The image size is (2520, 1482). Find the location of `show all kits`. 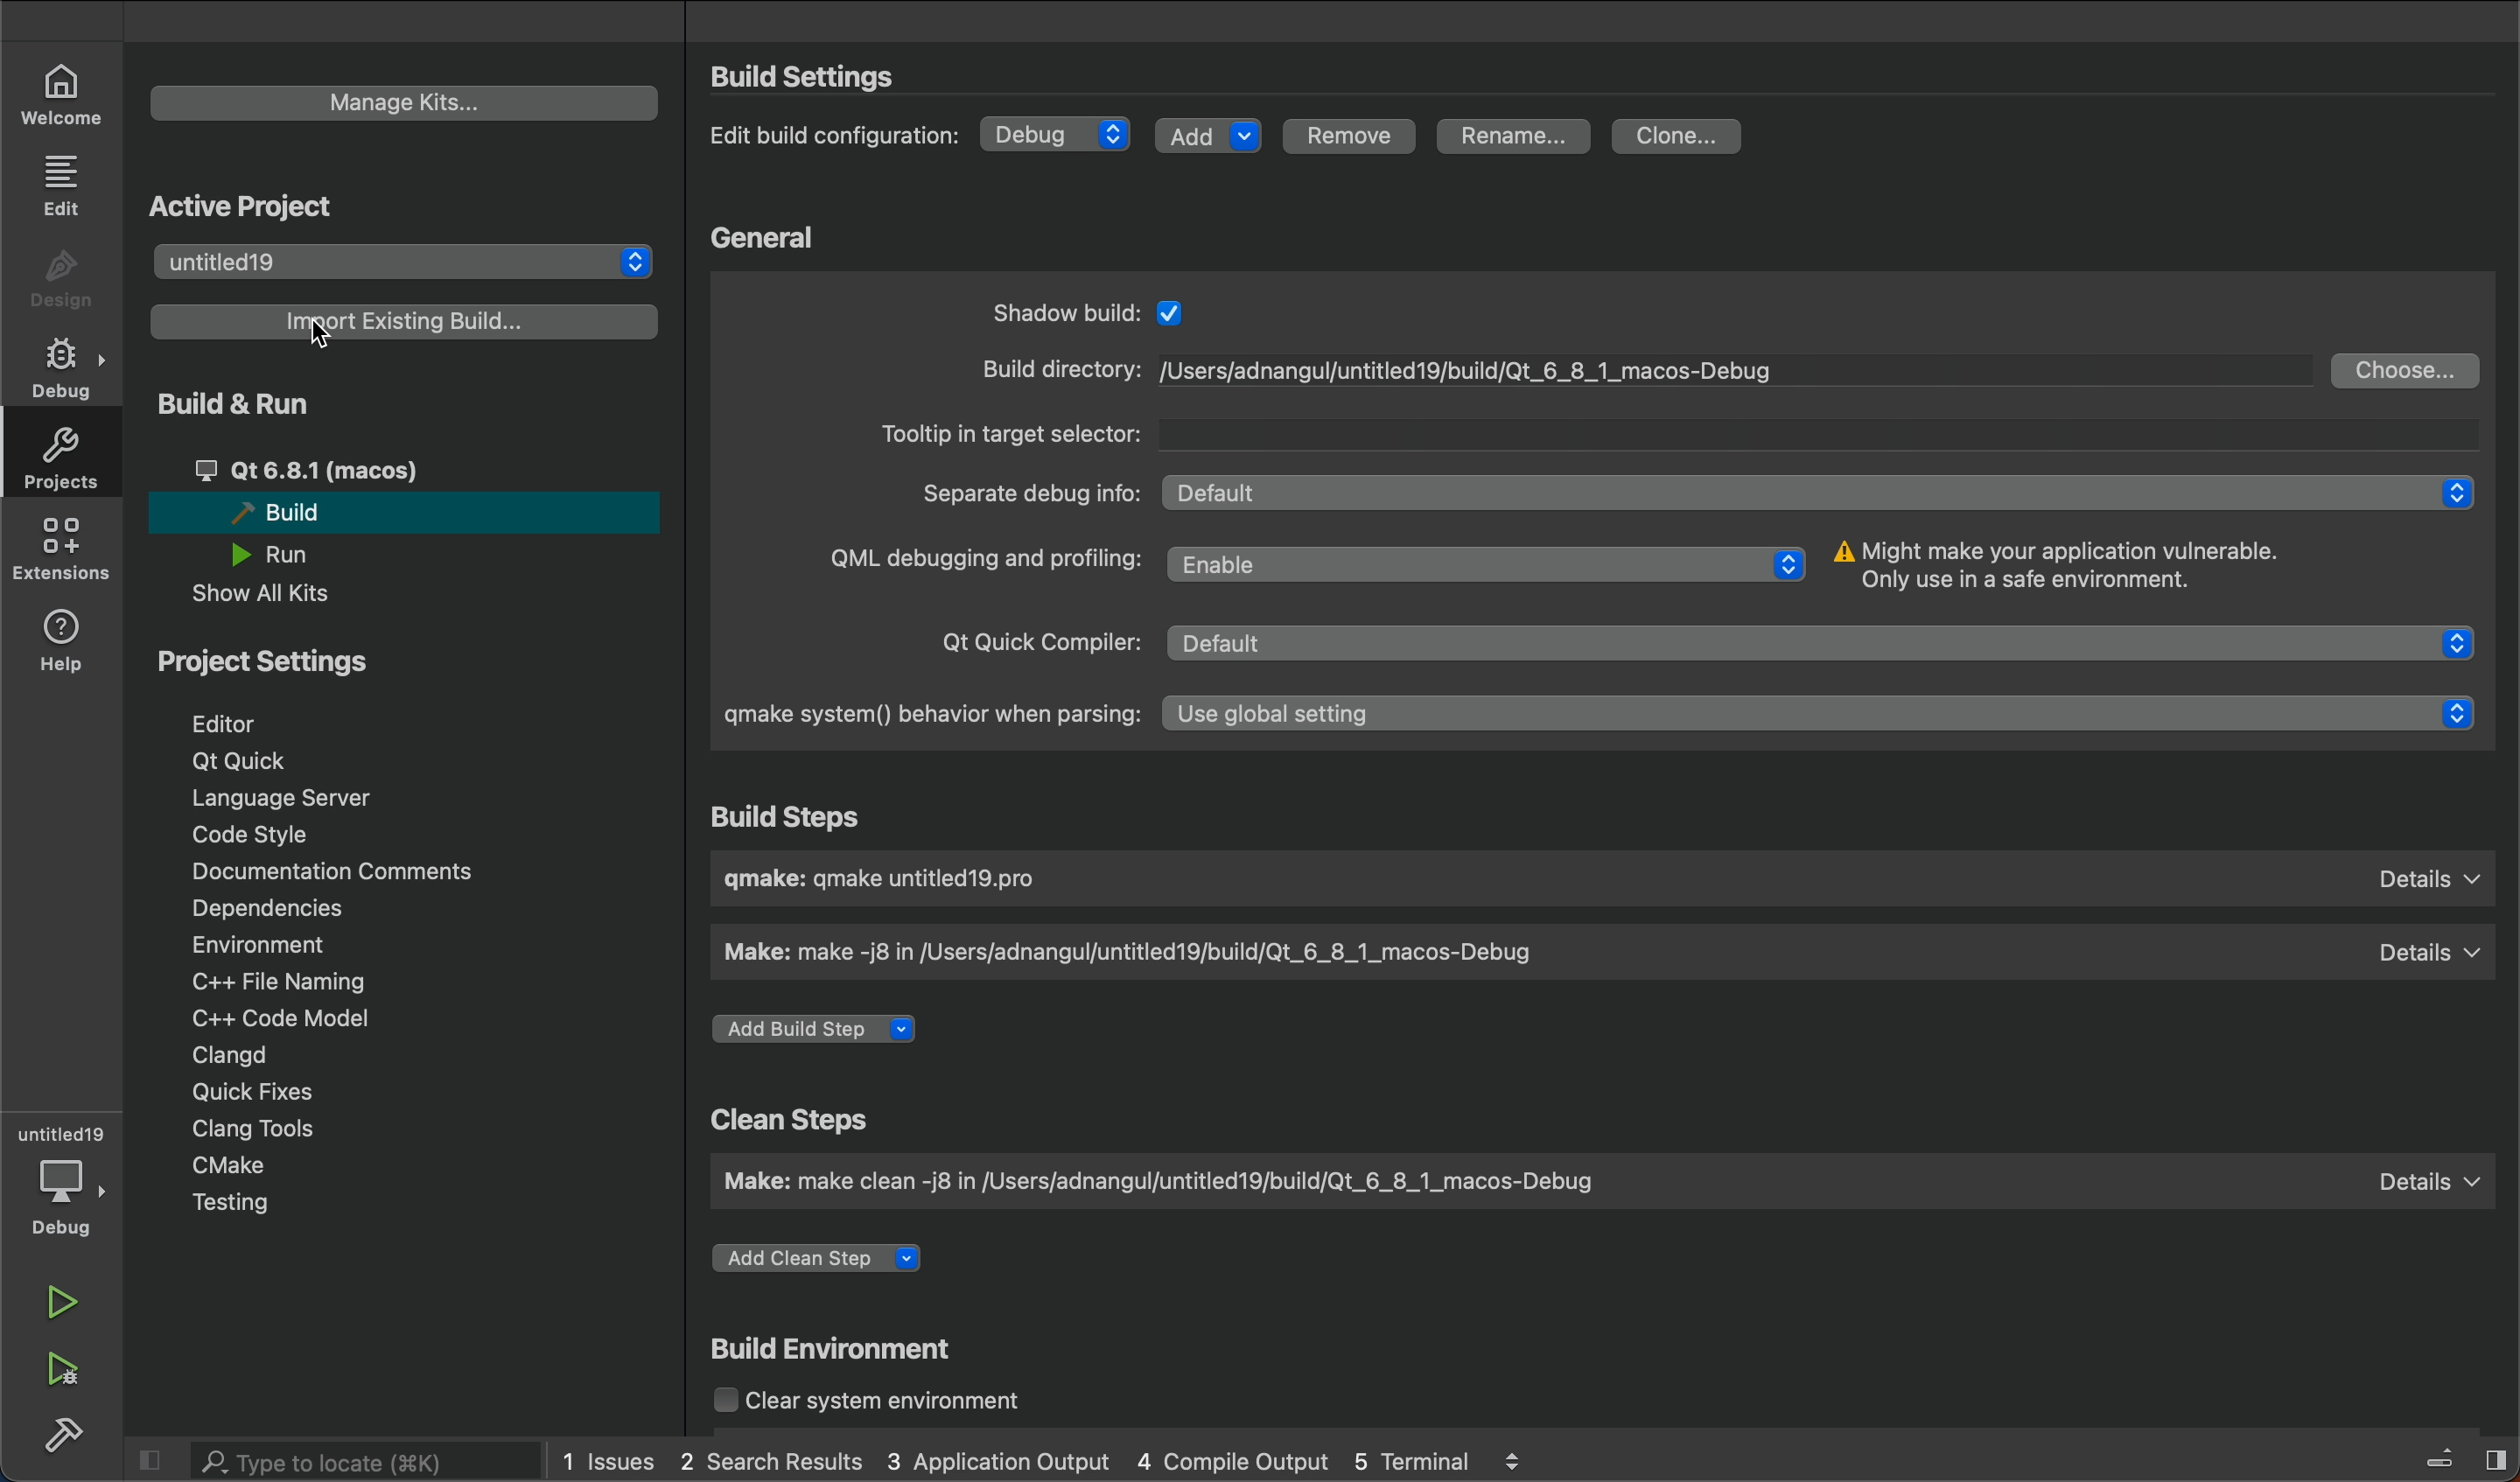

show all kits is located at coordinates (286, 594).